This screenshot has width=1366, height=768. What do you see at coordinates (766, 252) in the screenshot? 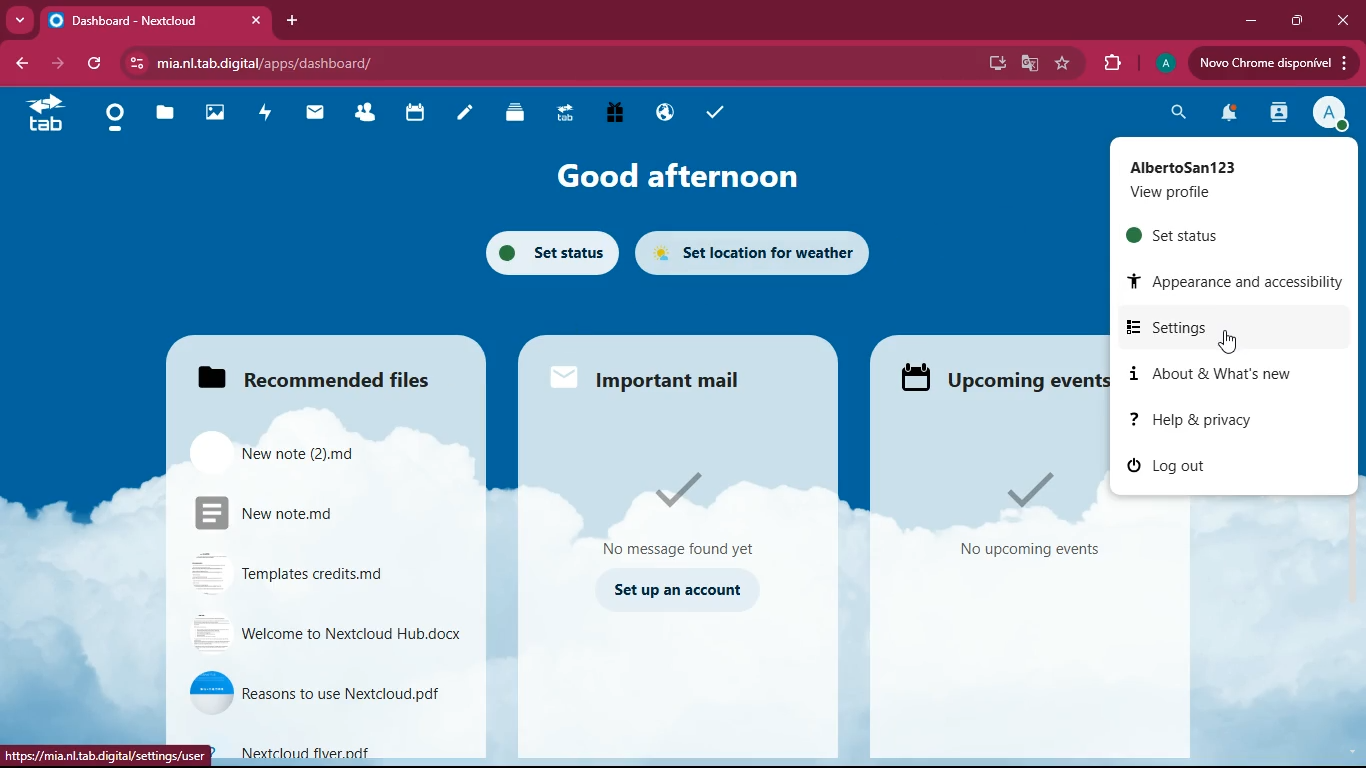
I see `set location` at bounding box center [766, 252].